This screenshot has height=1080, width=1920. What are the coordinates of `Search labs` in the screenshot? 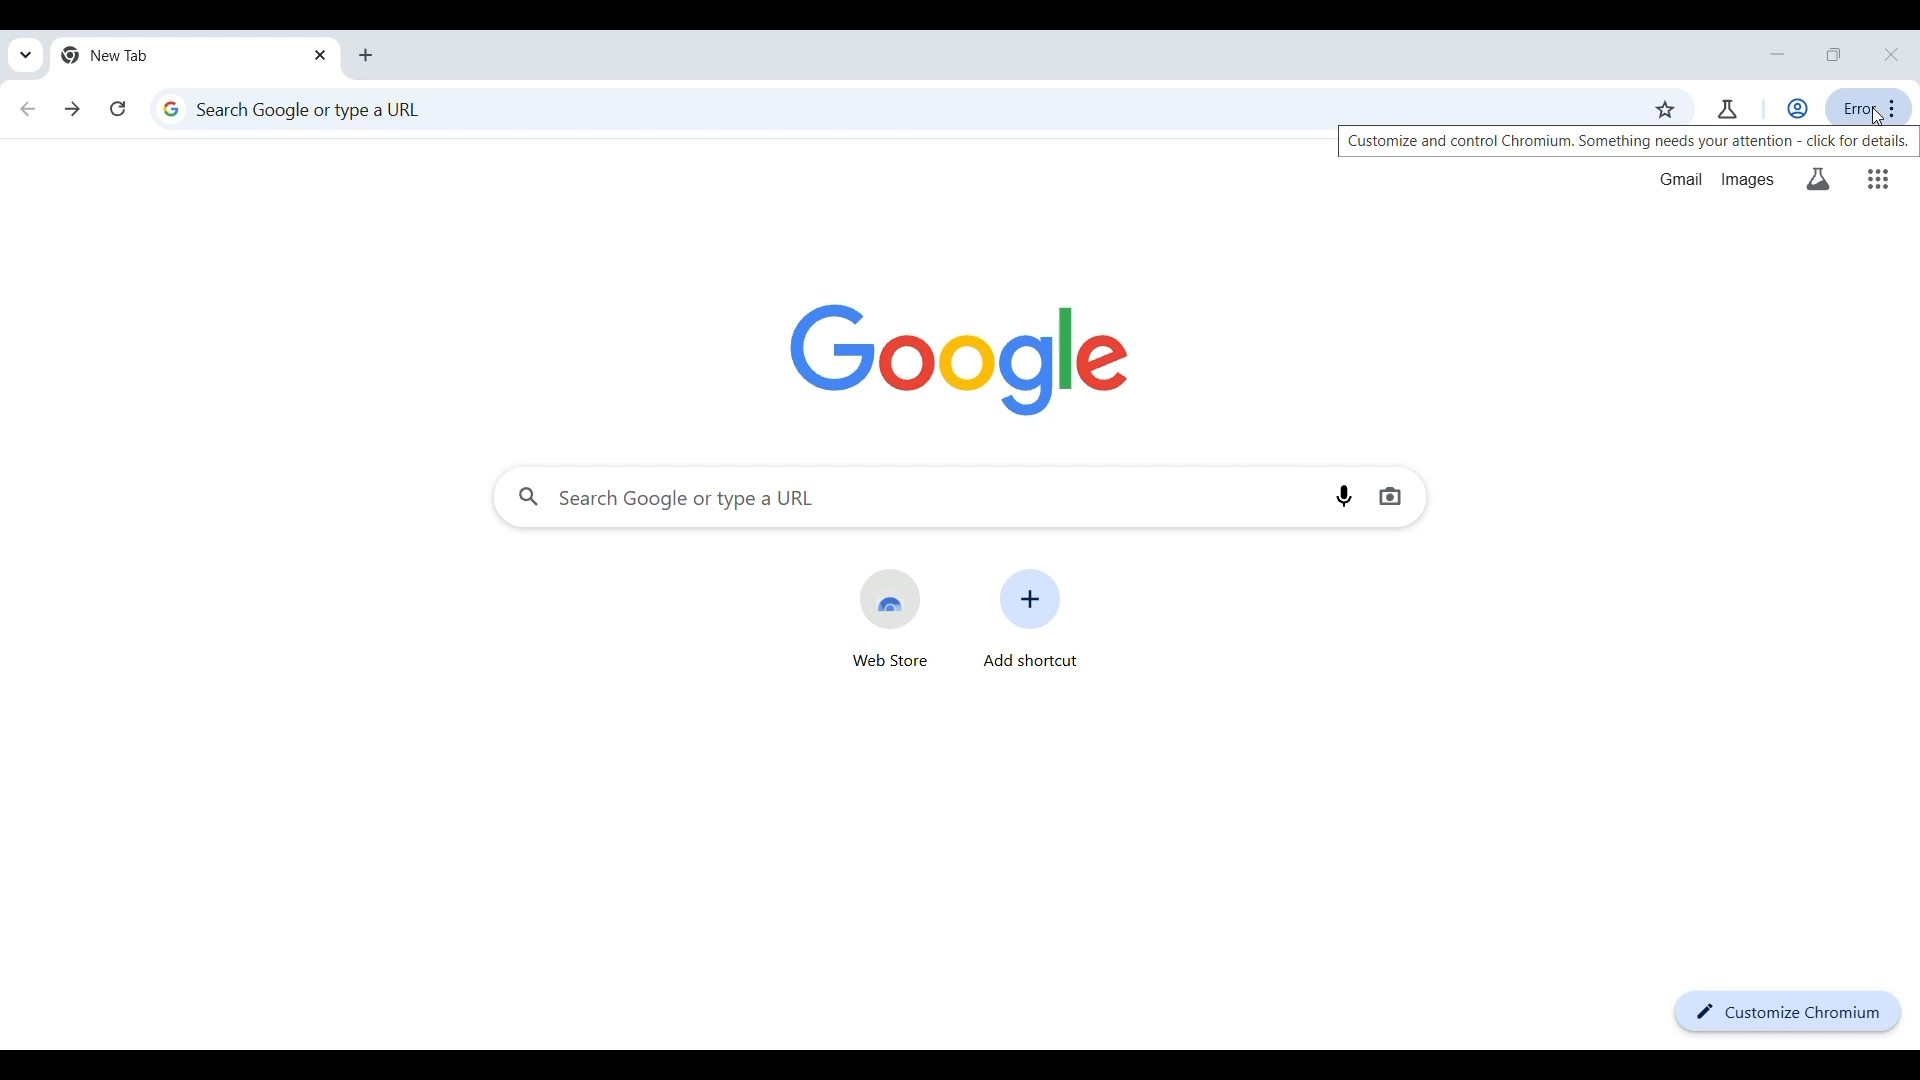 It's located at (1819, 180).